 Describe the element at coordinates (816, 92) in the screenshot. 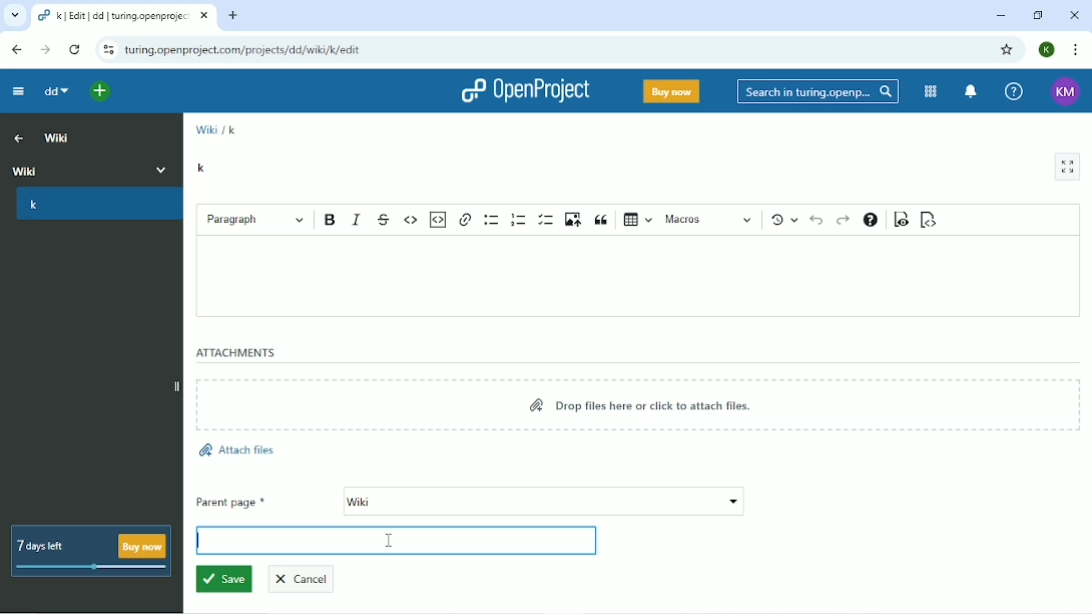

I see `Search in turing.openp` at that location.